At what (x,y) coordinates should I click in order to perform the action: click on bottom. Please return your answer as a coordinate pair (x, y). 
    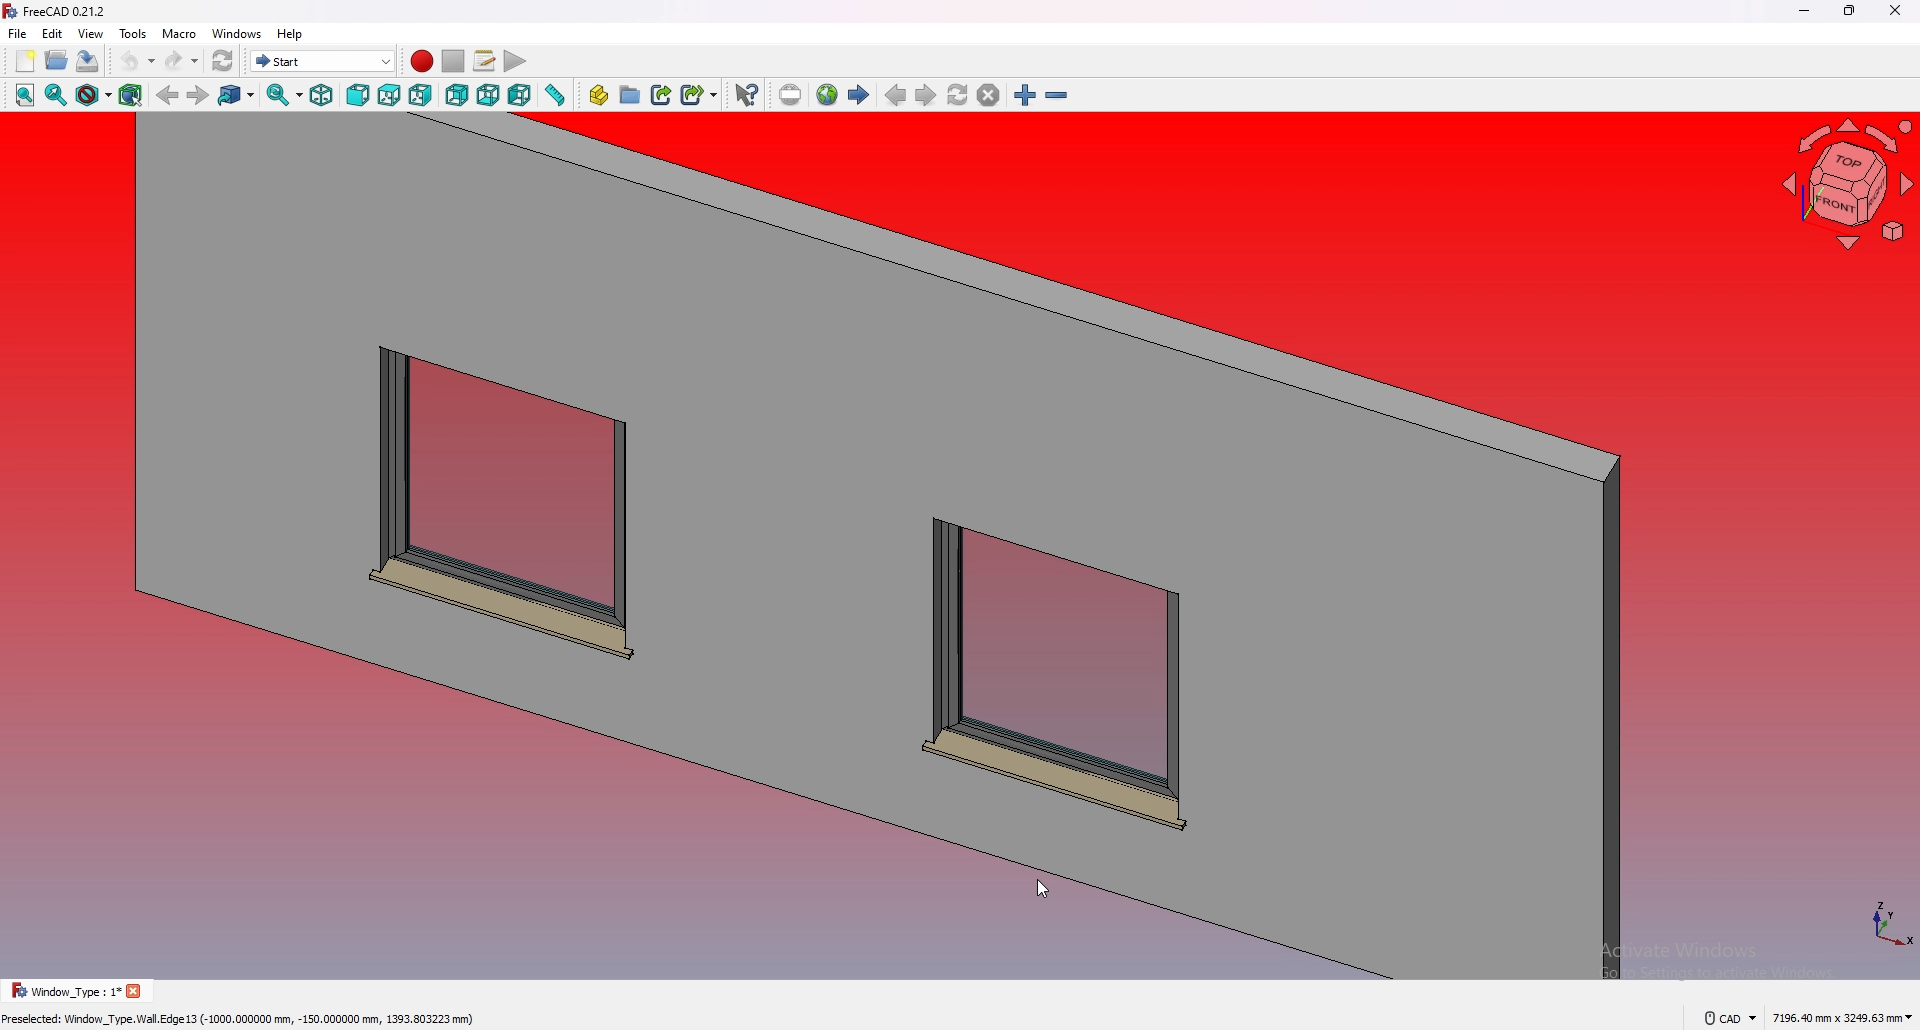
    Looking at the image, I should click on (489, 96).